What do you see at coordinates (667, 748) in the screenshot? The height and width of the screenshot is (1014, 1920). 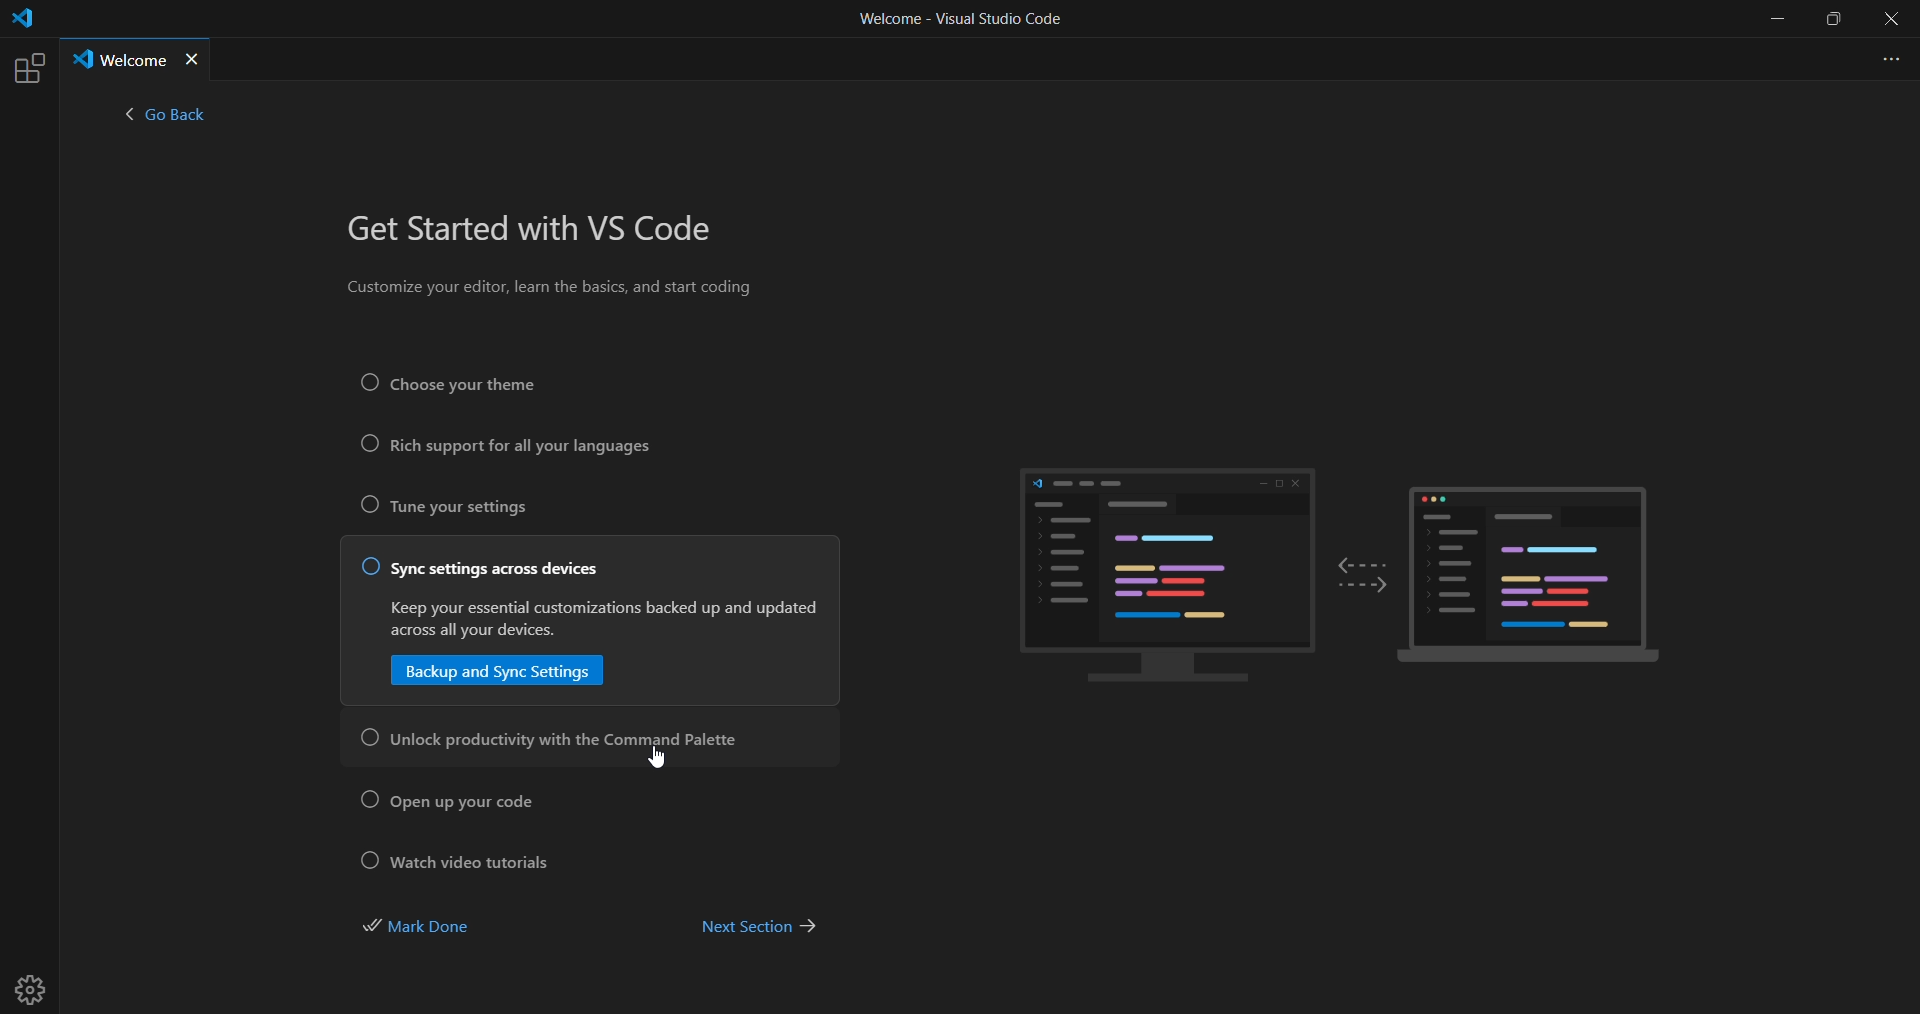 I see `cursor` at bounding box center [667, 748].